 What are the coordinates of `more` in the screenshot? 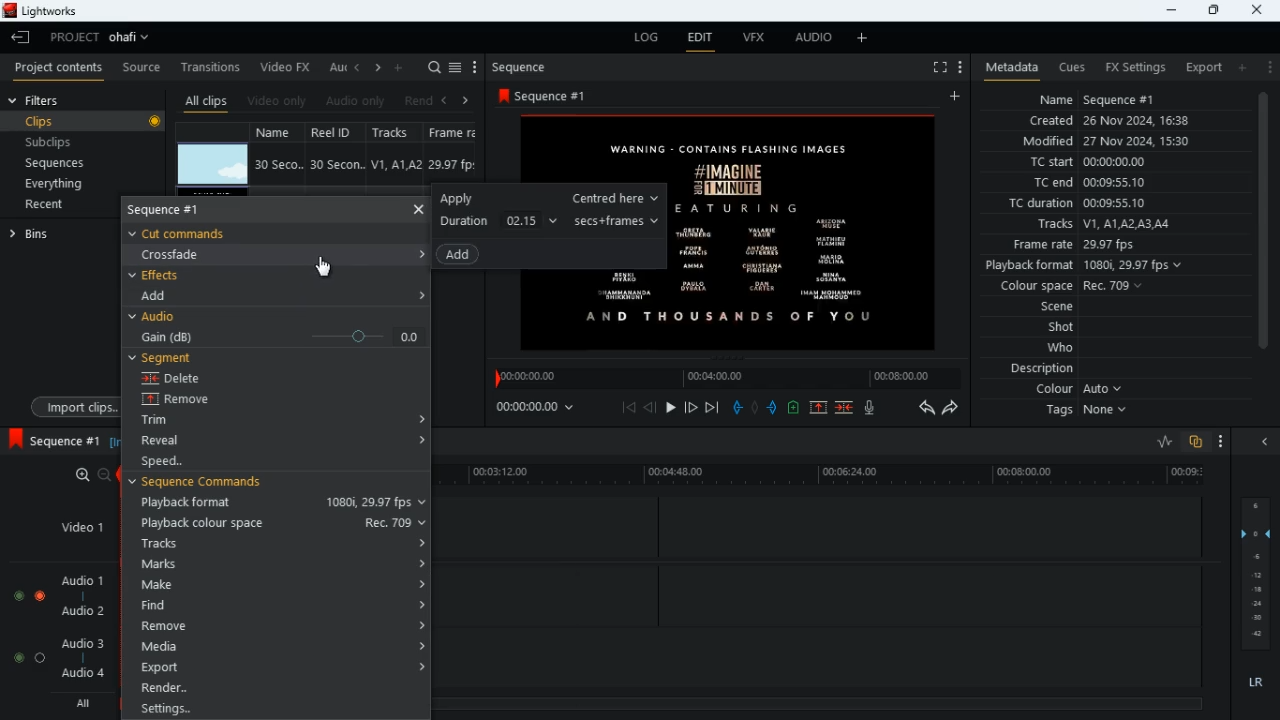 It's located at (865, 37).